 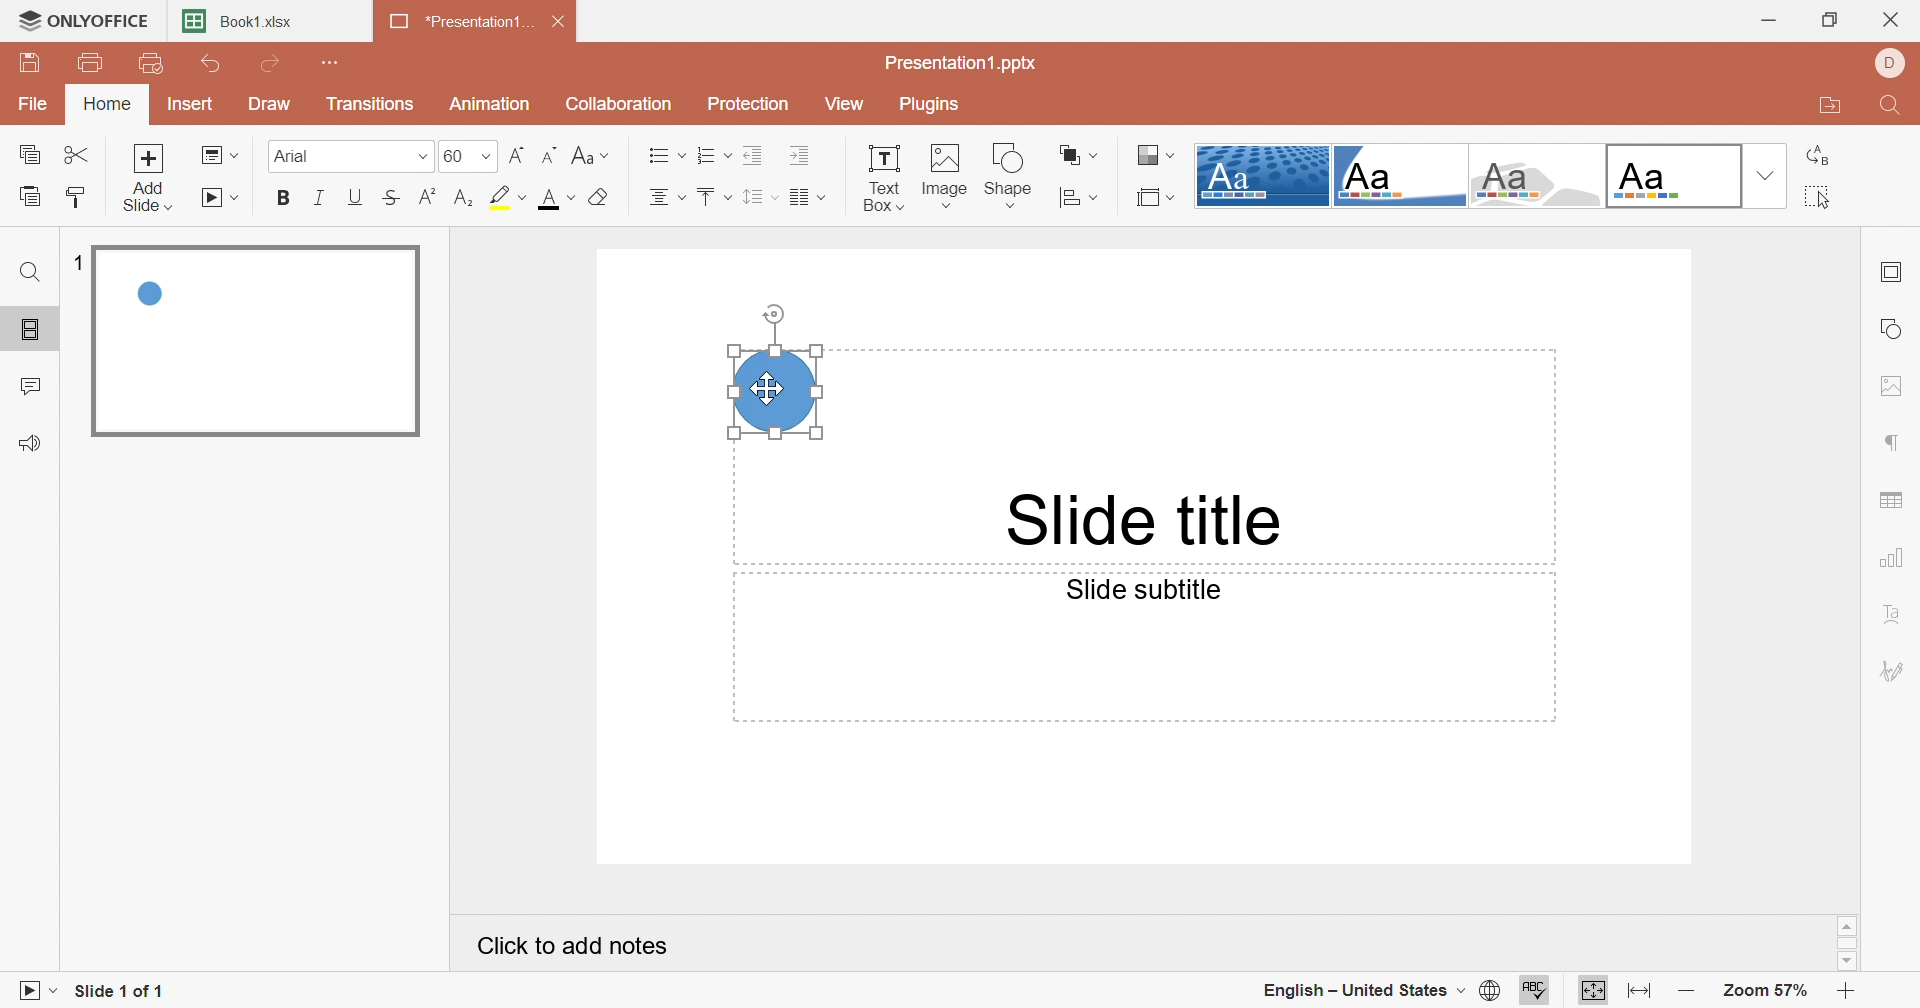 I want to click on Dotted, so click(x=1261, y=176).